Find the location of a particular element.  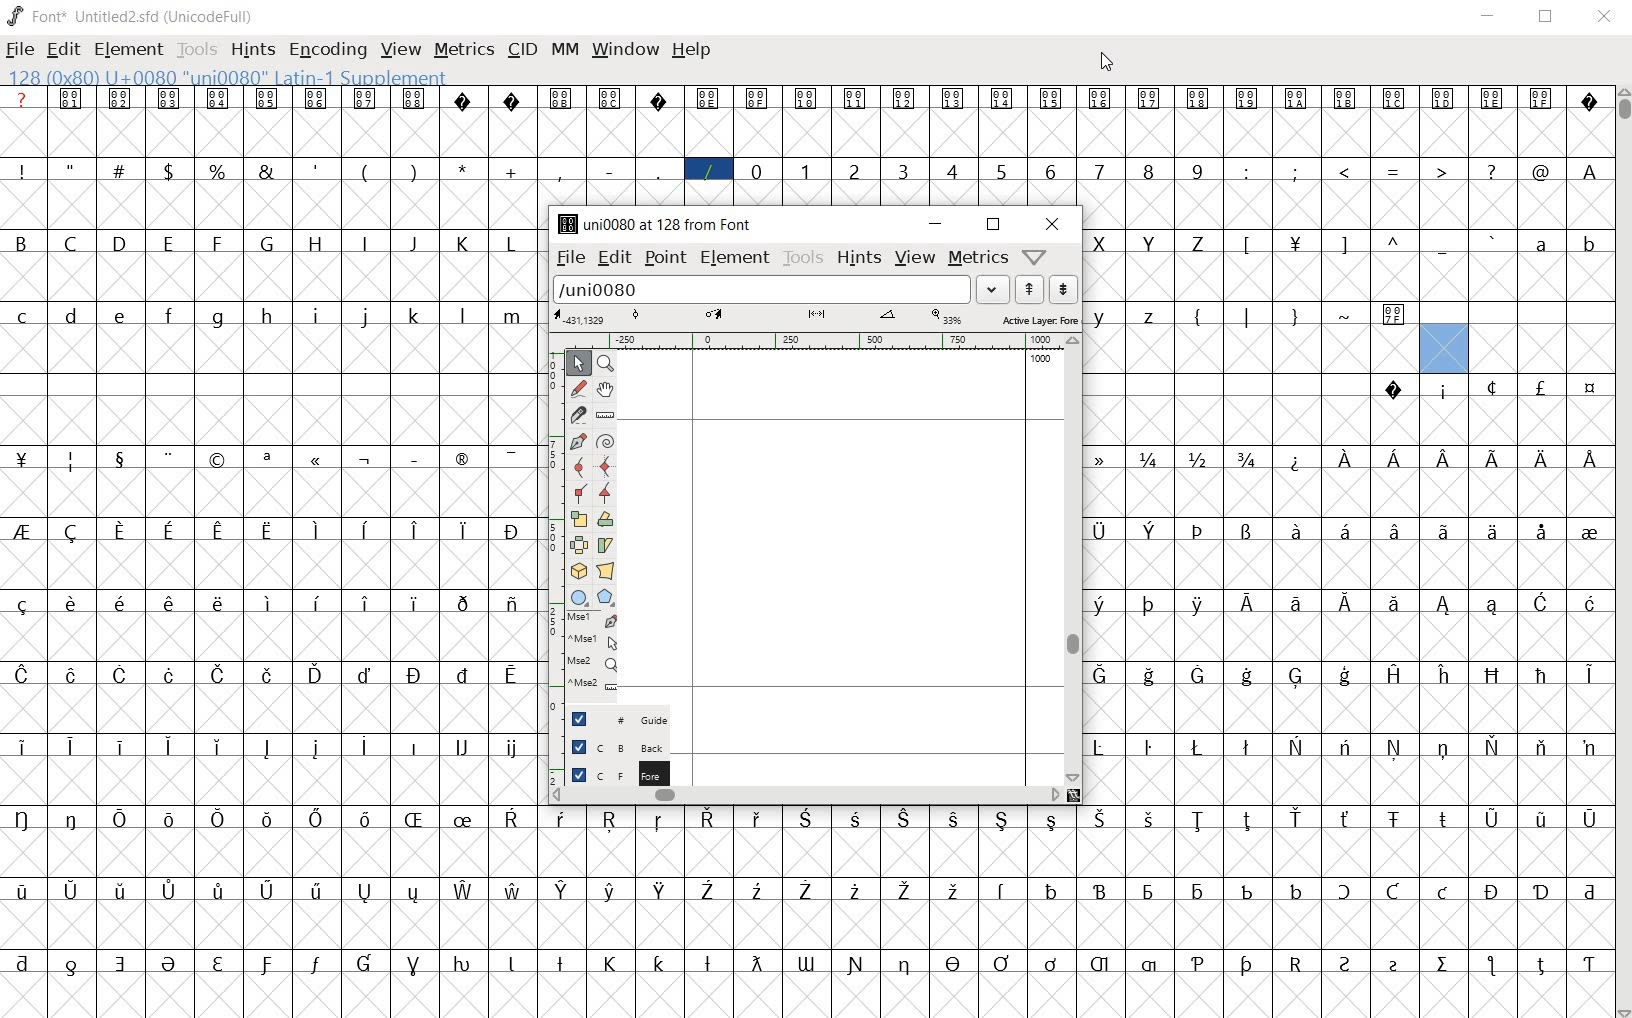

point is located at coordinates (665, 257).